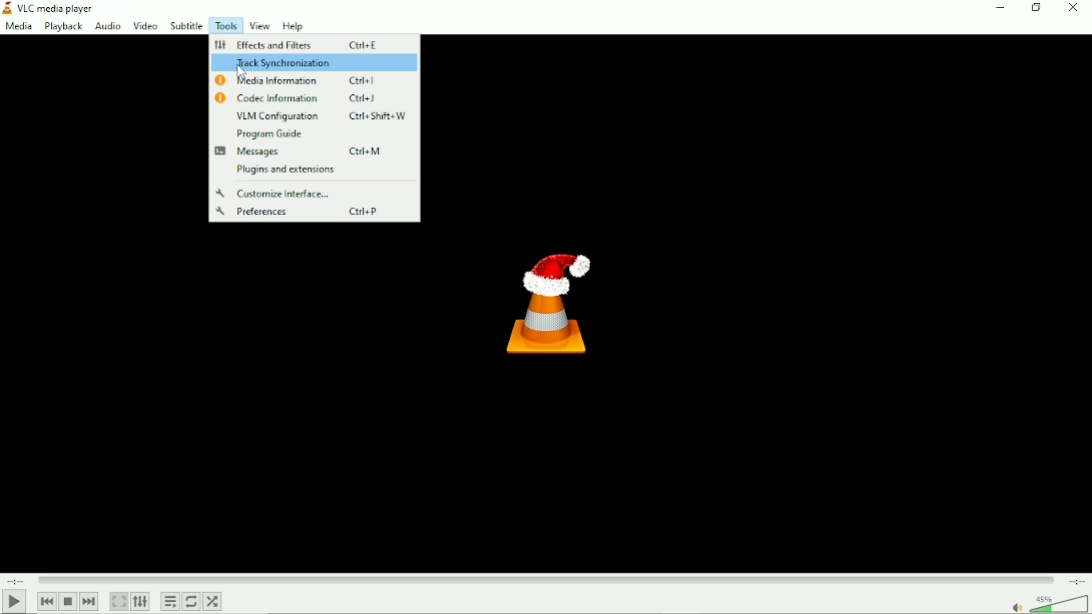 The height and width of the screenshot is (614, 1092). I want to click on Help, so click(295, 26).